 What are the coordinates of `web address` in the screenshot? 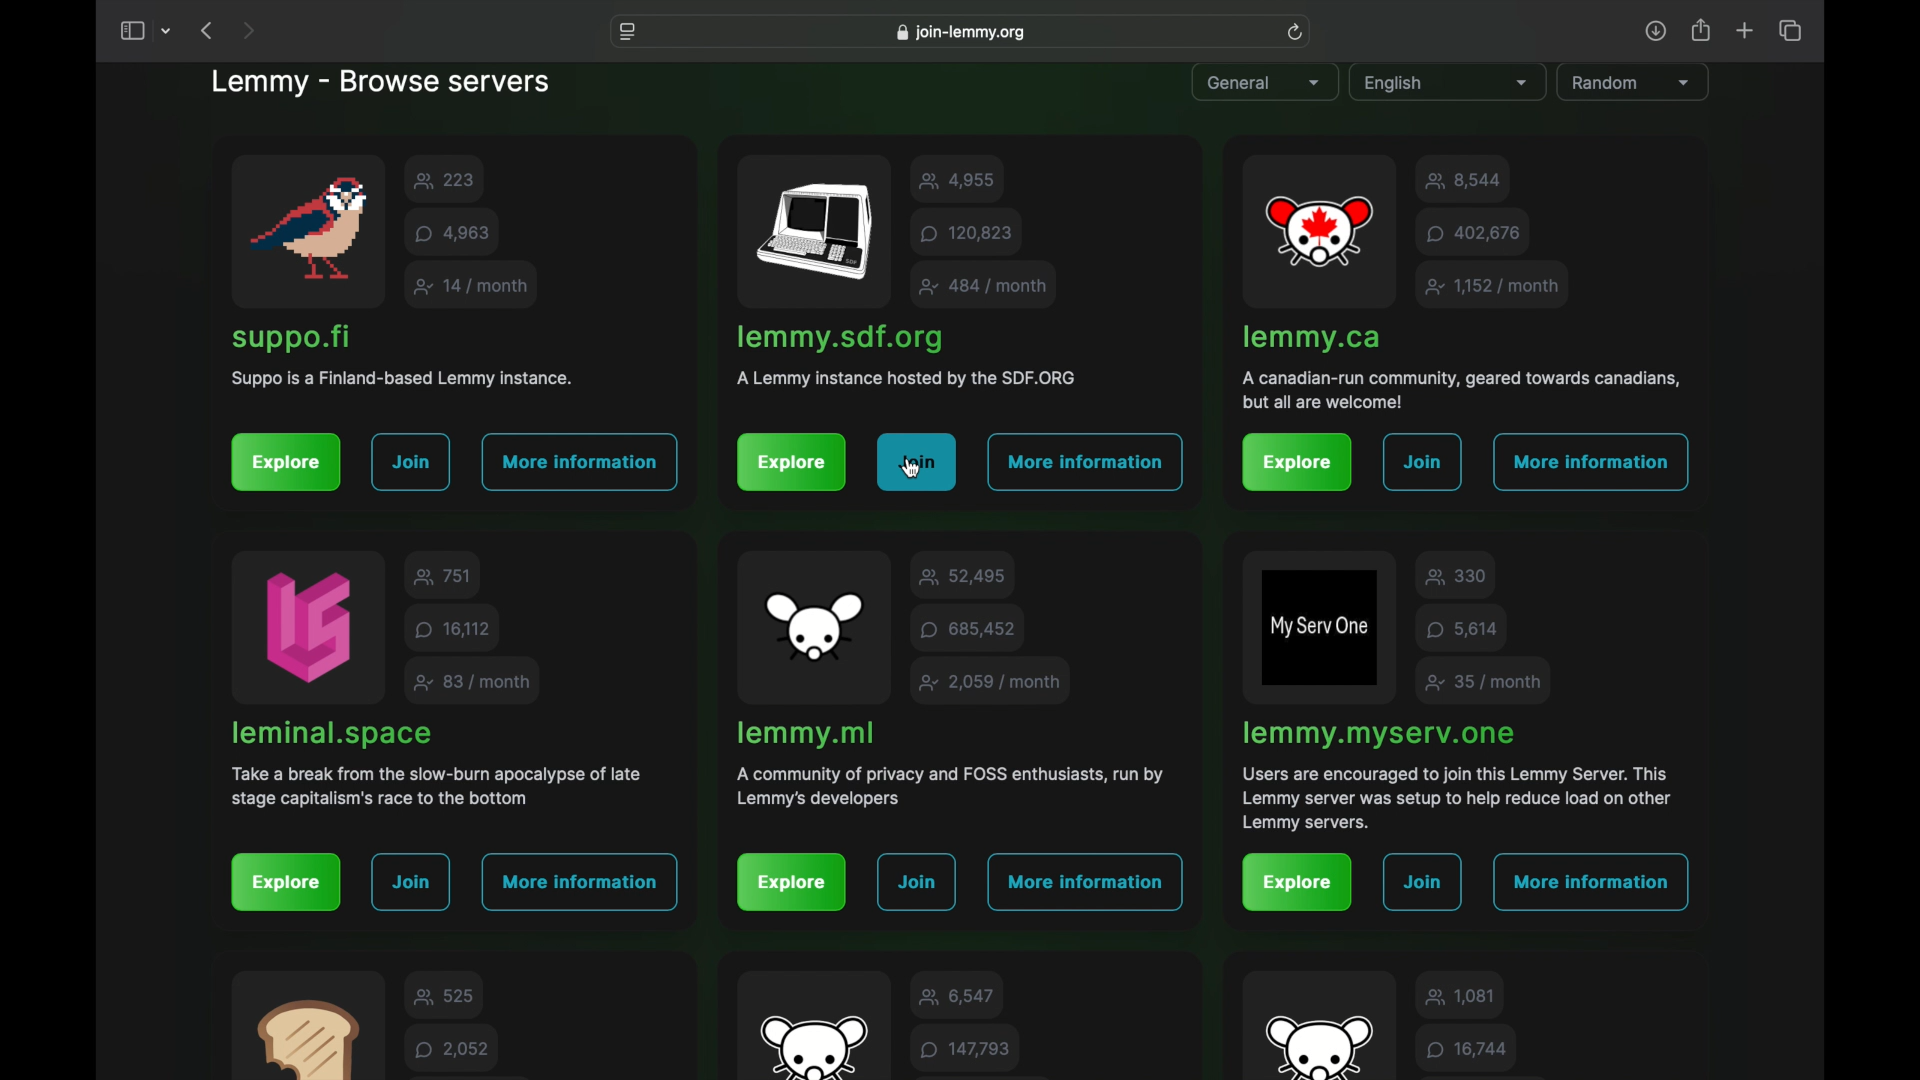 It's located at (960, 32).